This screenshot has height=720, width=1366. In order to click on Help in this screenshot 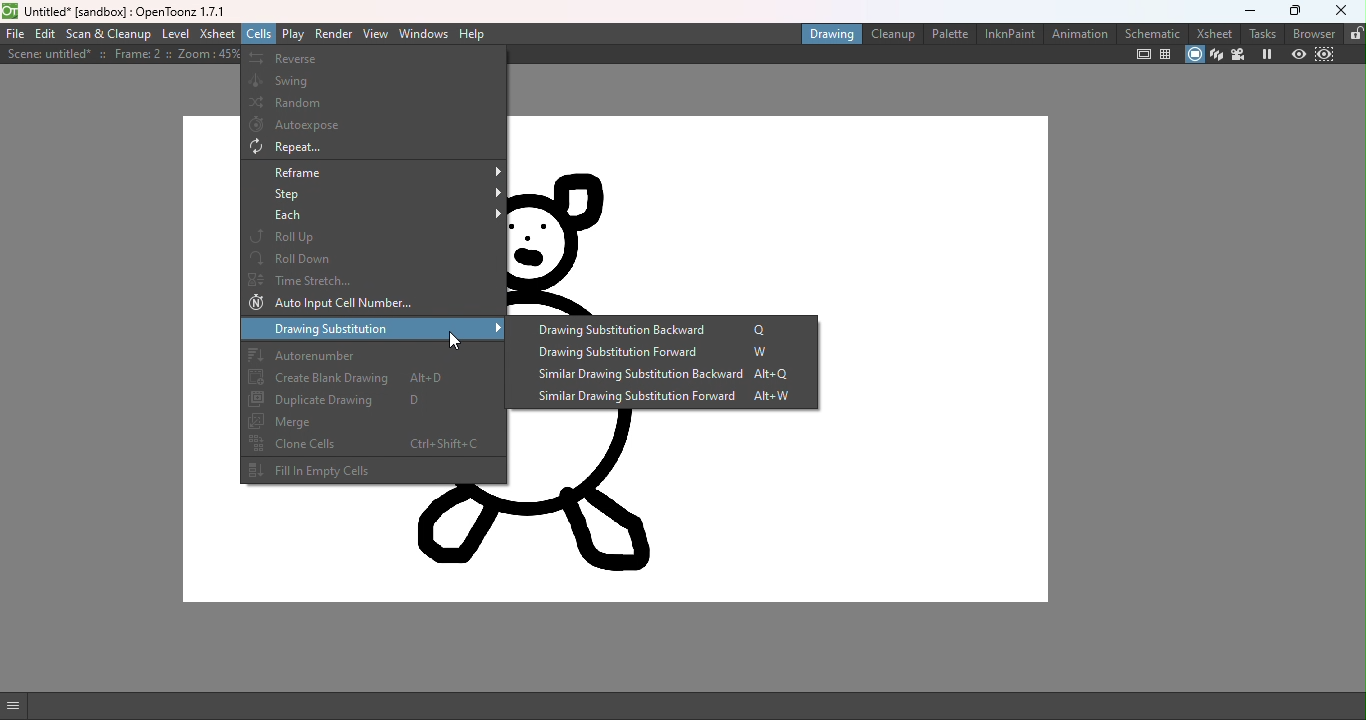, I will do `click(475, 34)`.